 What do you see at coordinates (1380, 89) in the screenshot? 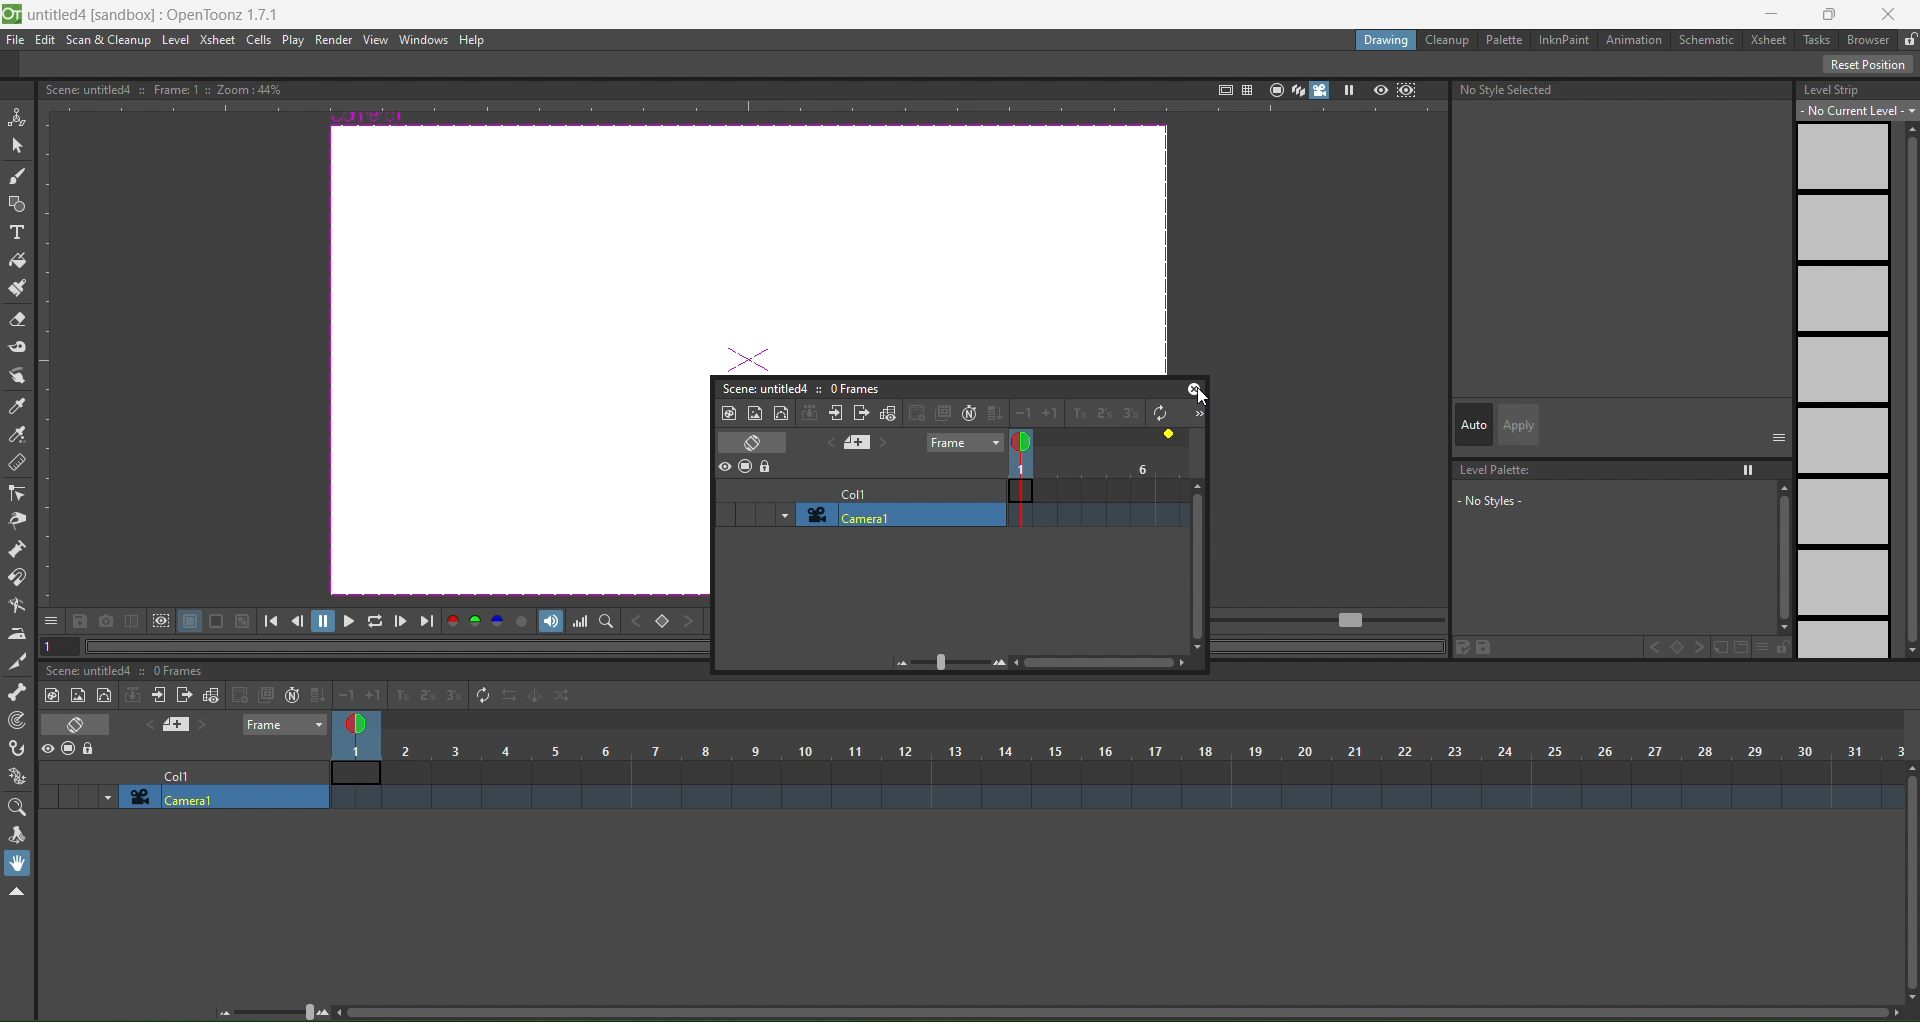
I see `preview` at bounding box center [1380, 89].